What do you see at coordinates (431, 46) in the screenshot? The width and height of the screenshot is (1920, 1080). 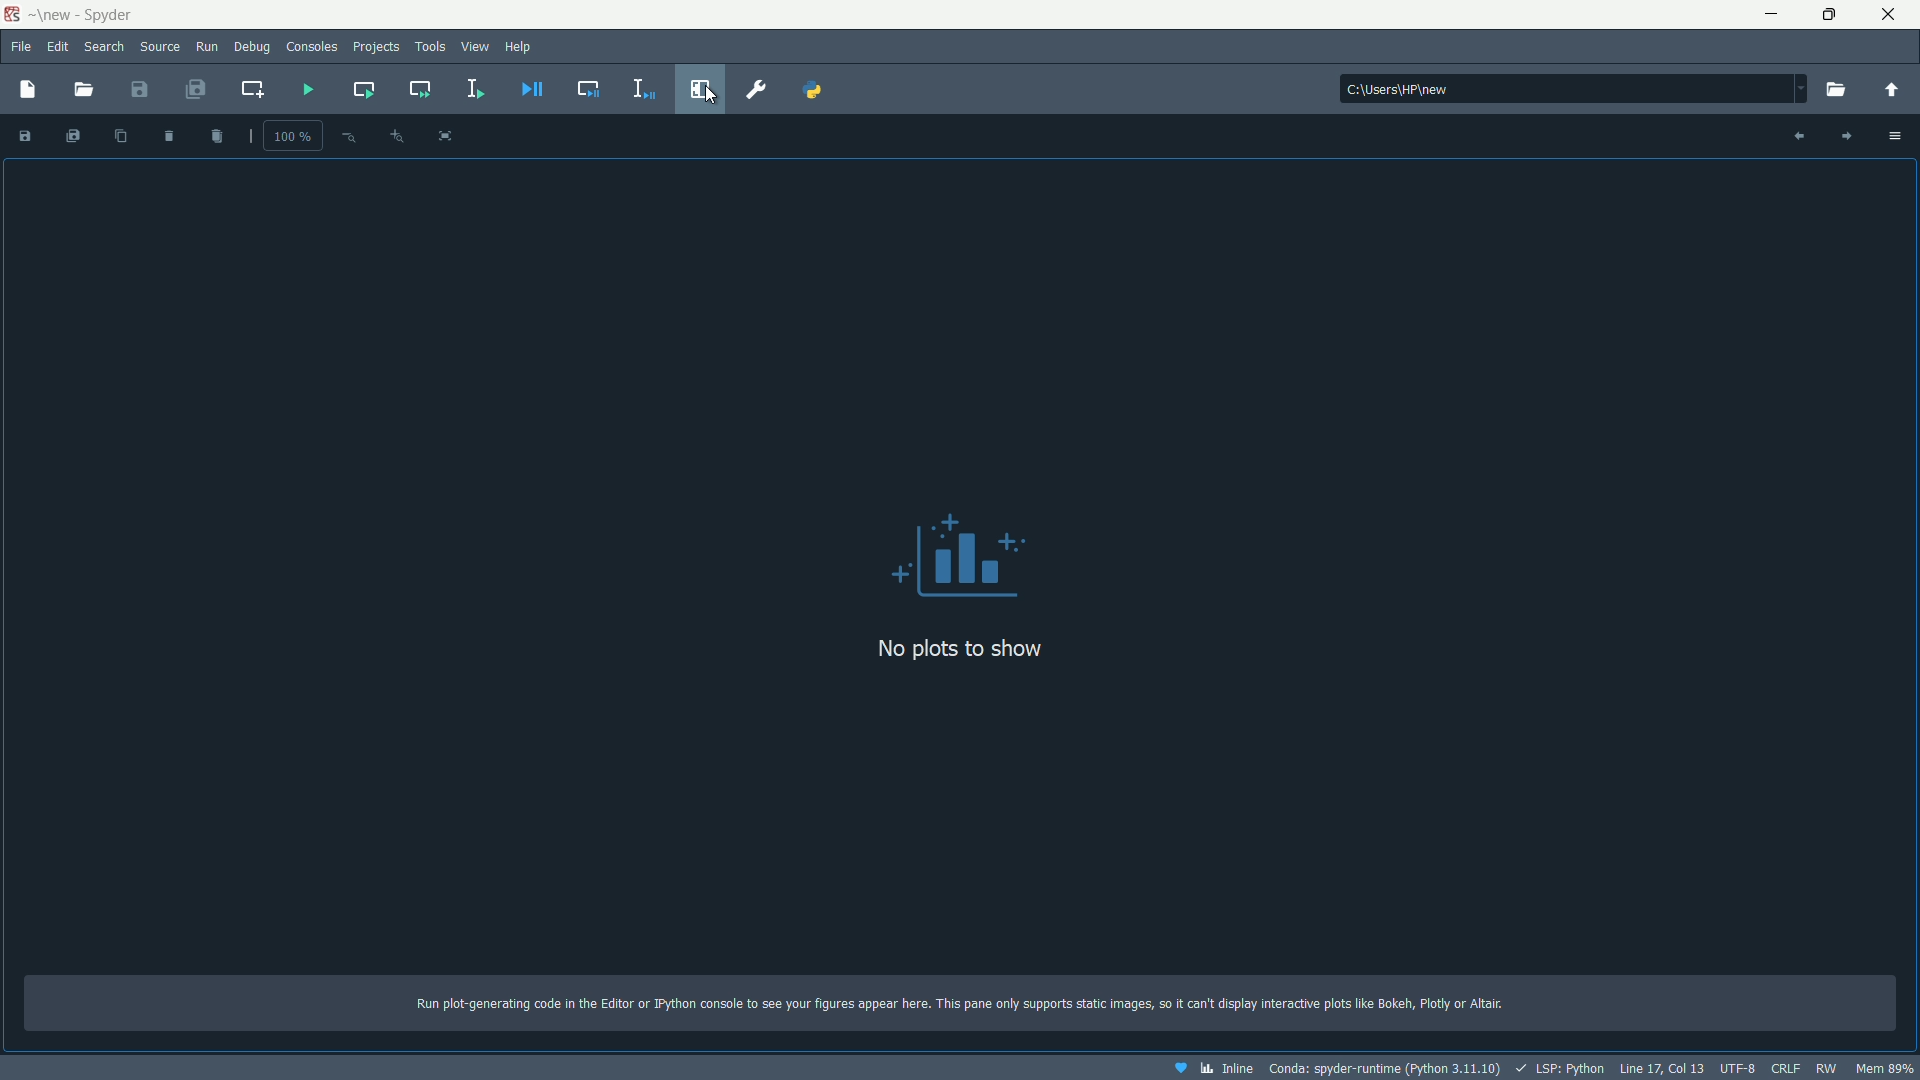 I see `tools` at bounding box center [431, 46].